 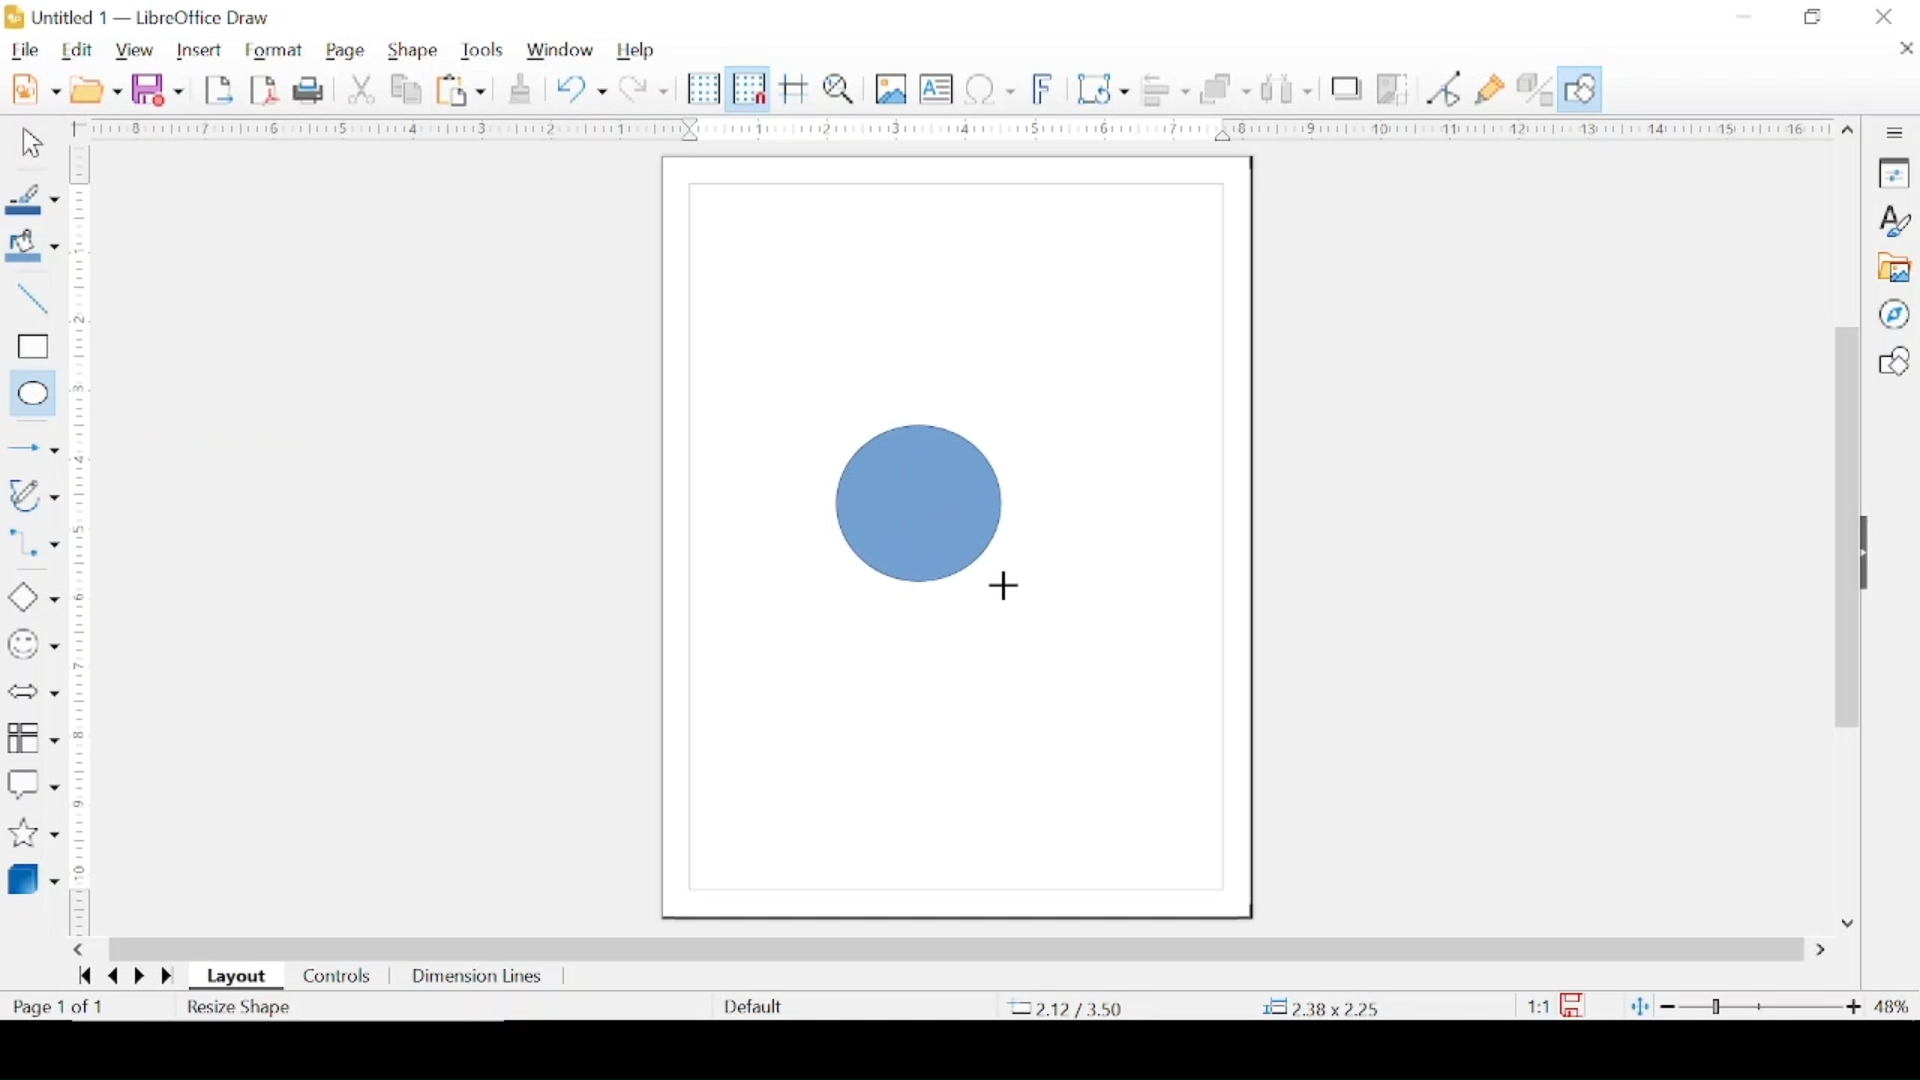 I want to click on properties, so click(x=1896, y=174).